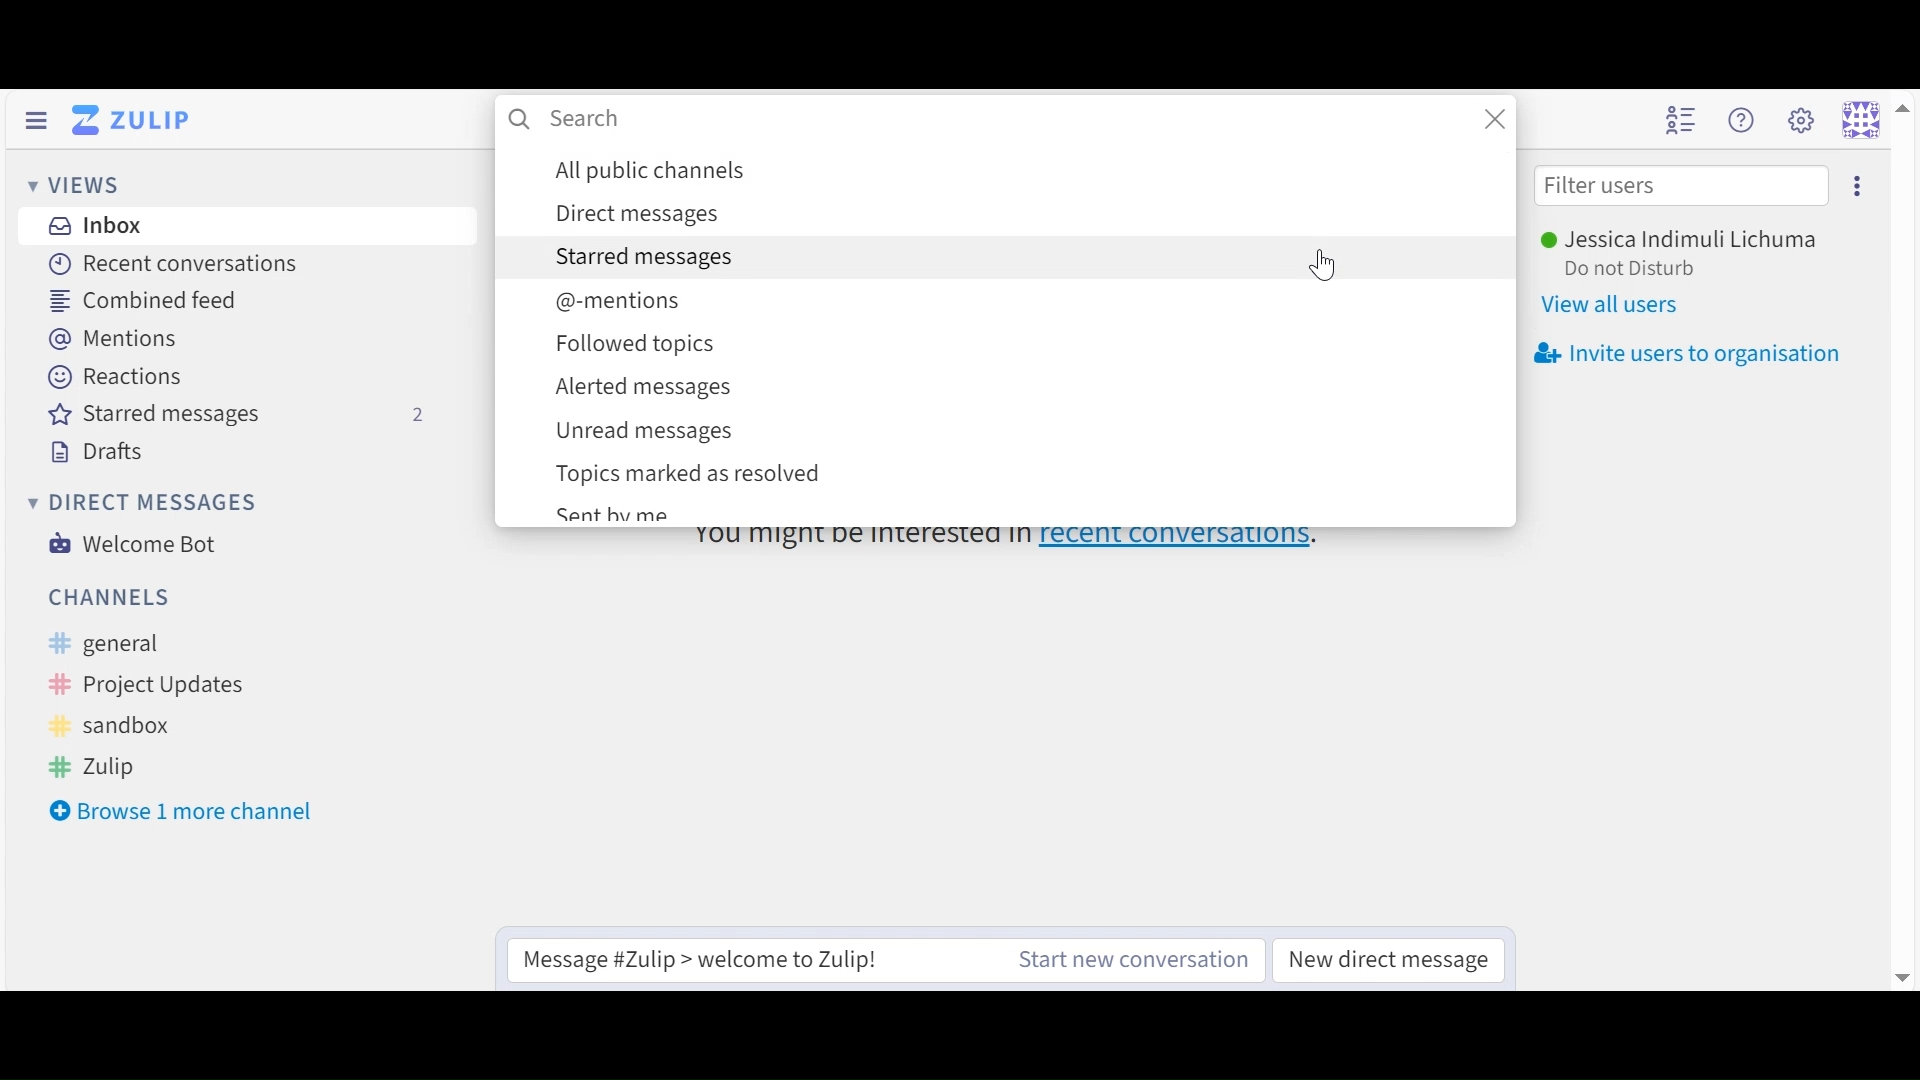 Image resolution: width=1920 pixels, height=1080 pixels. I want to click on Project updates, so click(140, 684).